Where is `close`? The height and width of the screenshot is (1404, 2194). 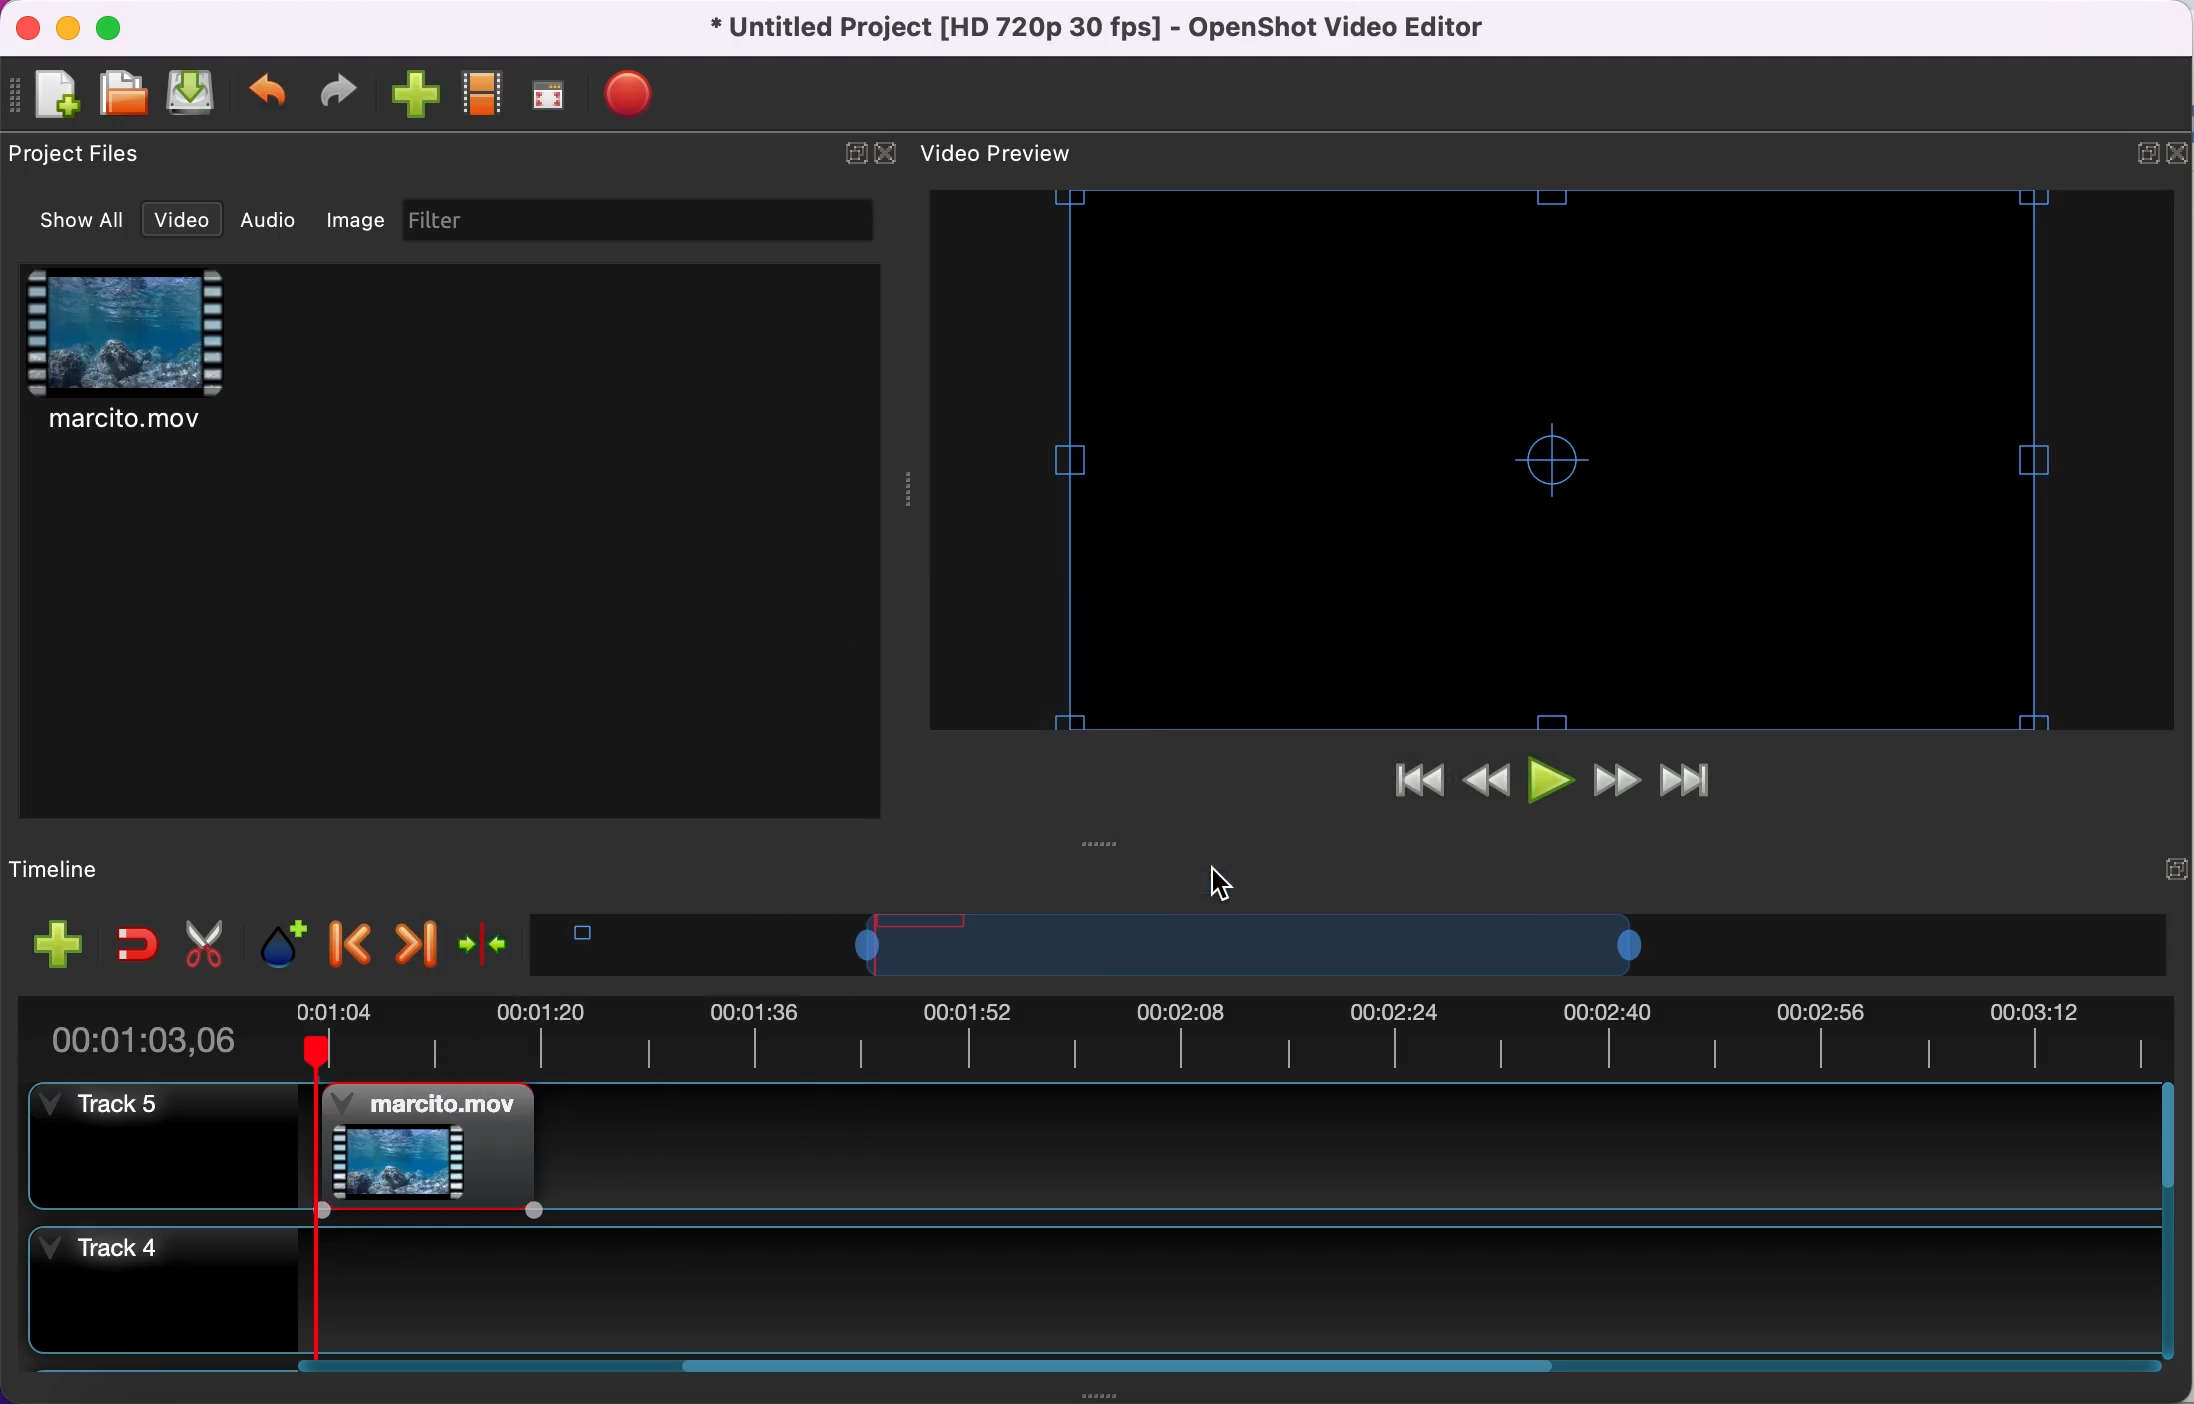 close is located at coordinates (31, 27).